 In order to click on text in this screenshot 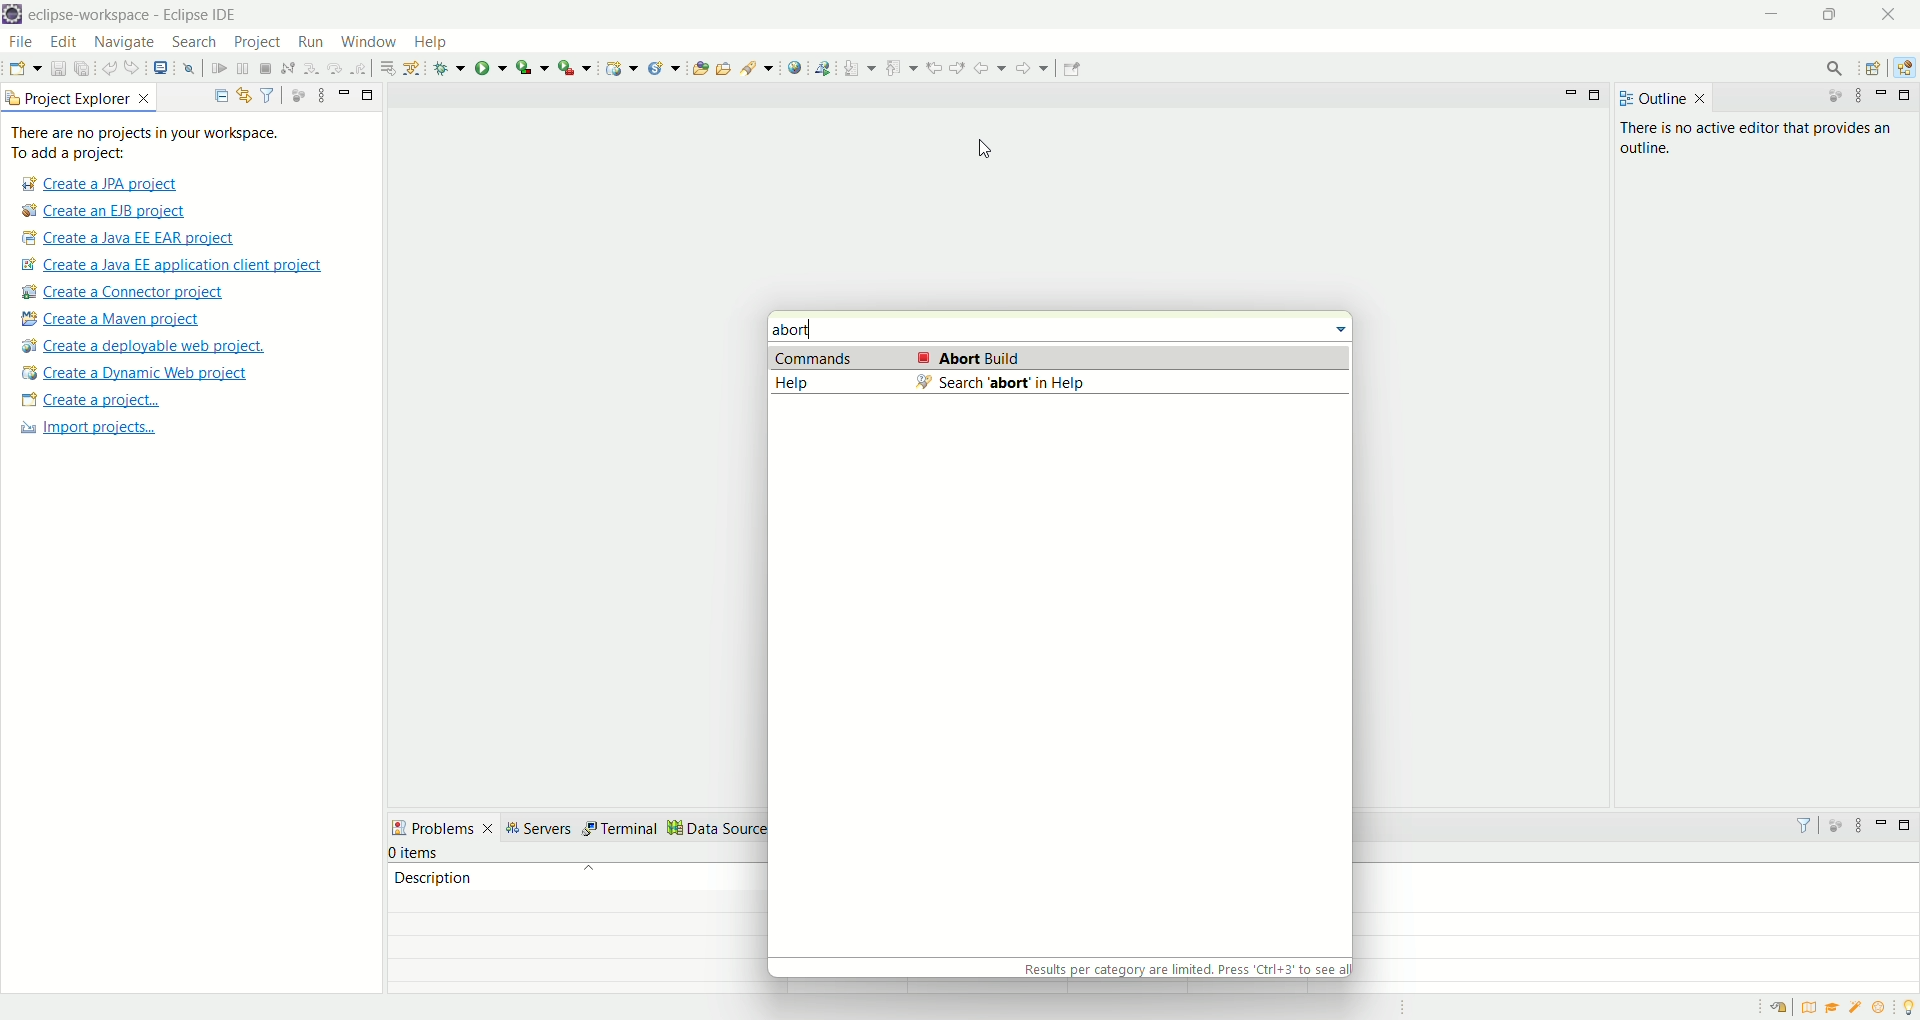, I will do `click(1758, 137)`.